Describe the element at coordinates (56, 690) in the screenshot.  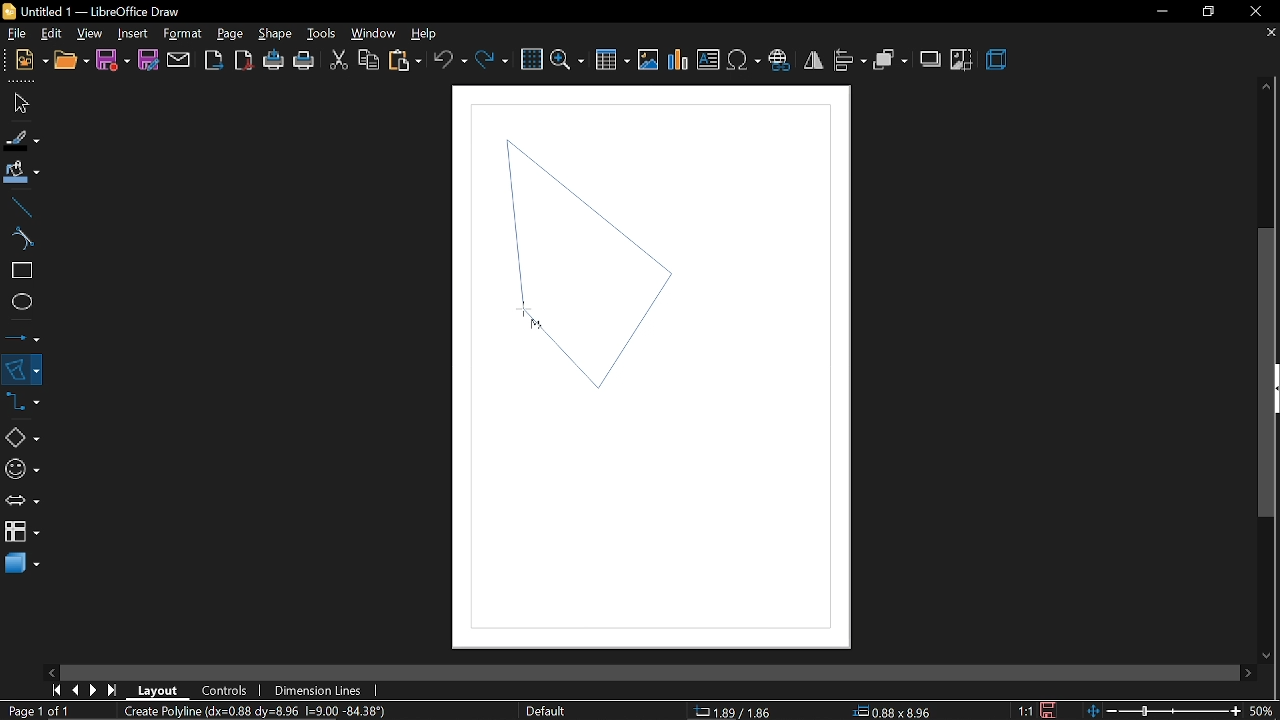
I see `go first page` at that location.